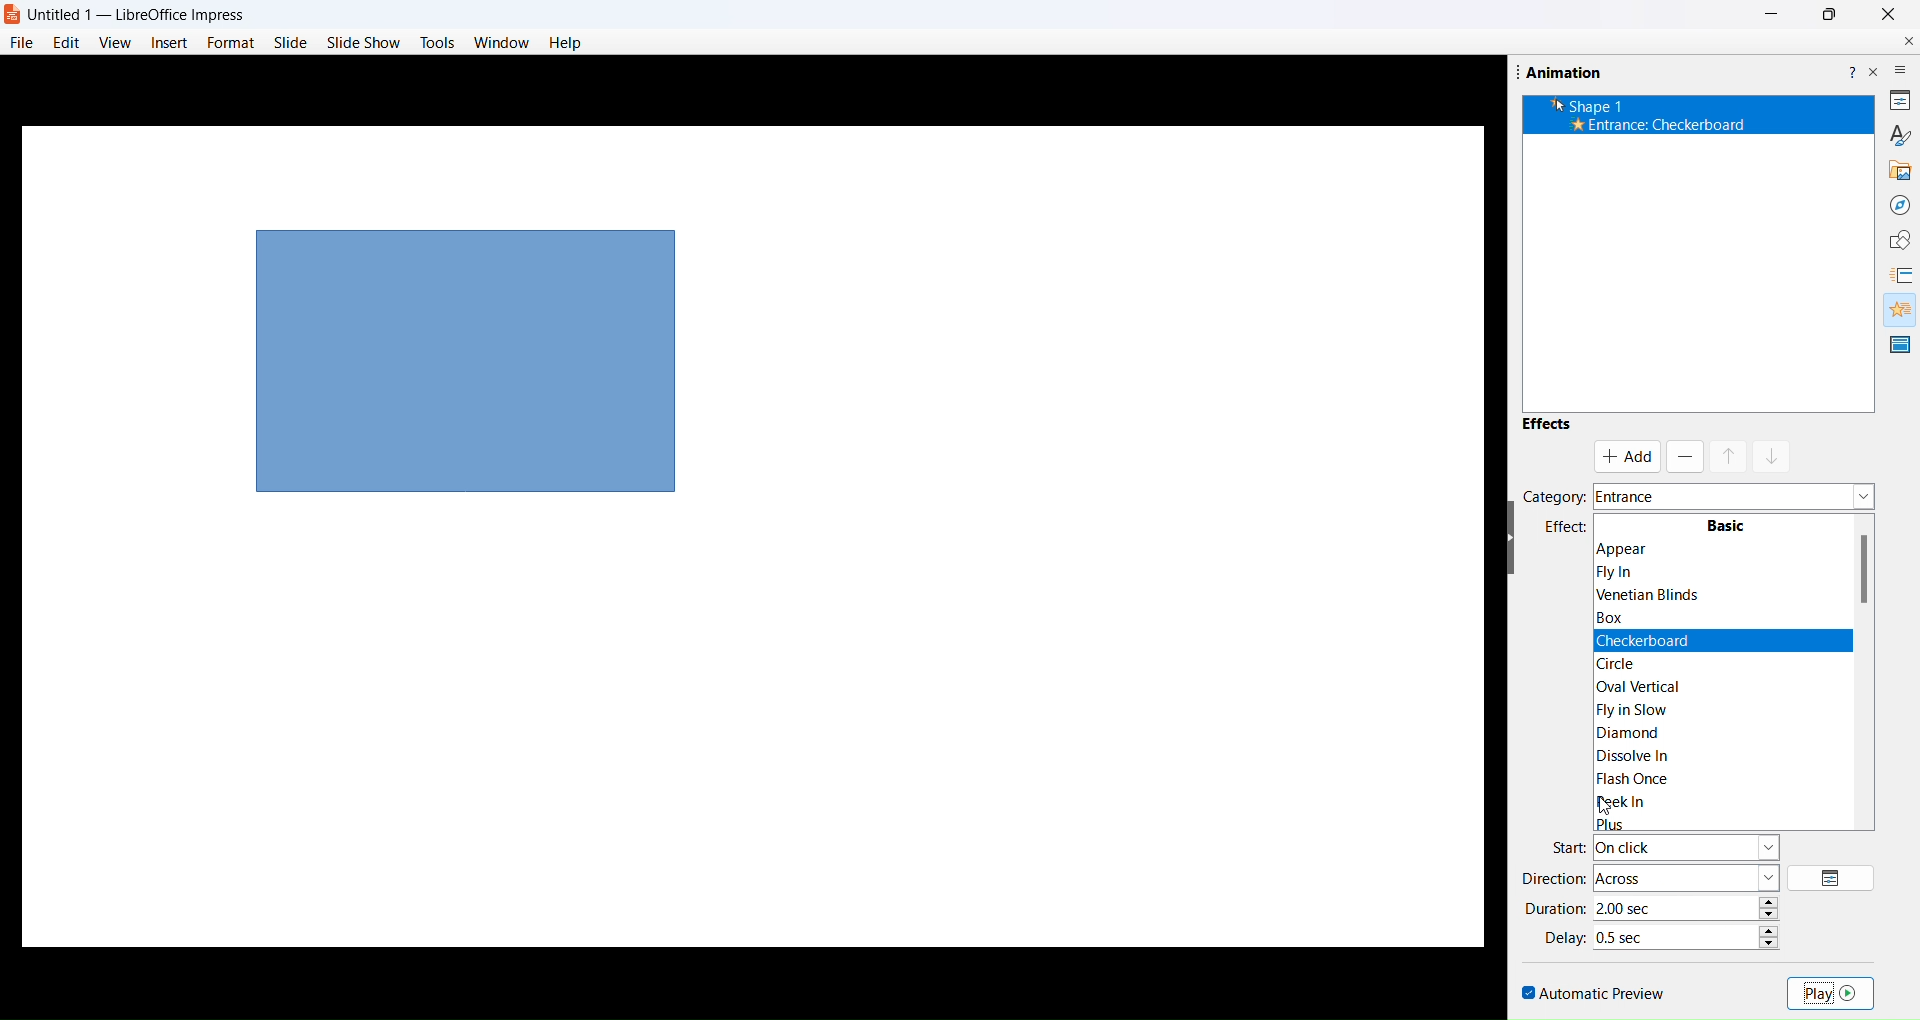 The width and height of the screenshot is (1920, 1020). Describe the element at coordinates (1670, 116) in the screenshot. I see `x Shape 1
Entrance: Appear` at that location.